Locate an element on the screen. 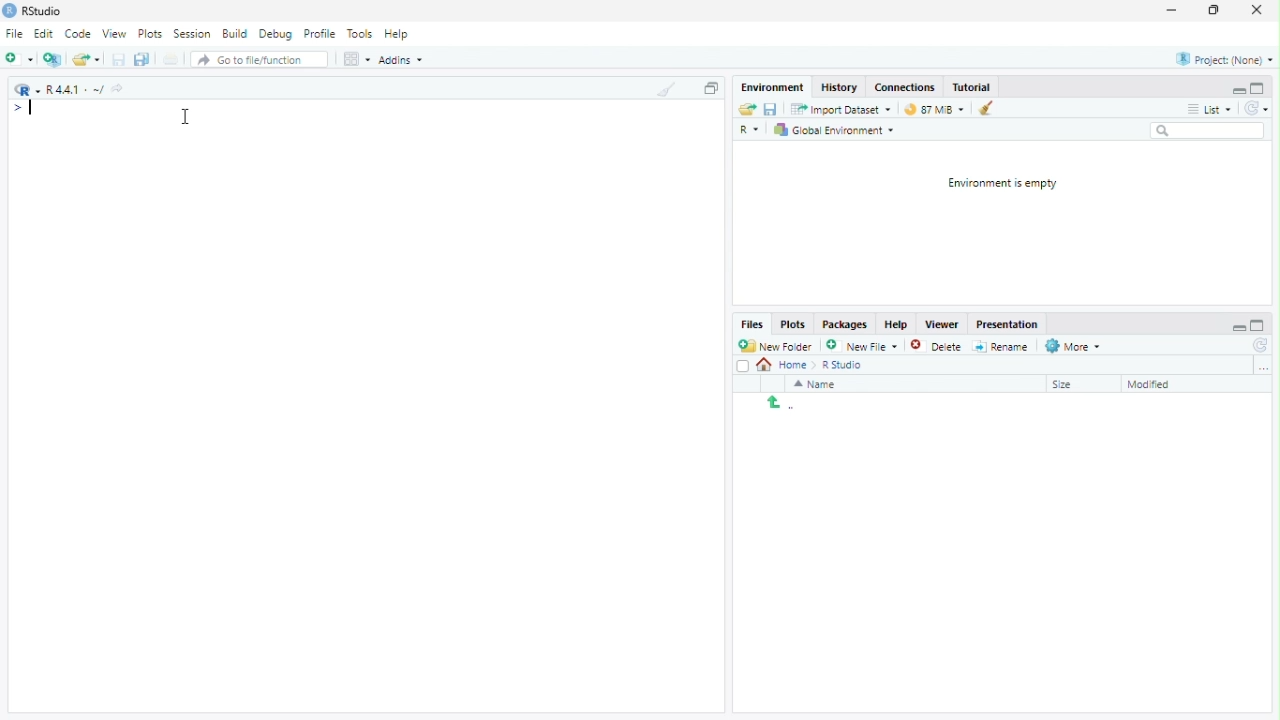  Refresh  is located at coordinates (1256, 108).